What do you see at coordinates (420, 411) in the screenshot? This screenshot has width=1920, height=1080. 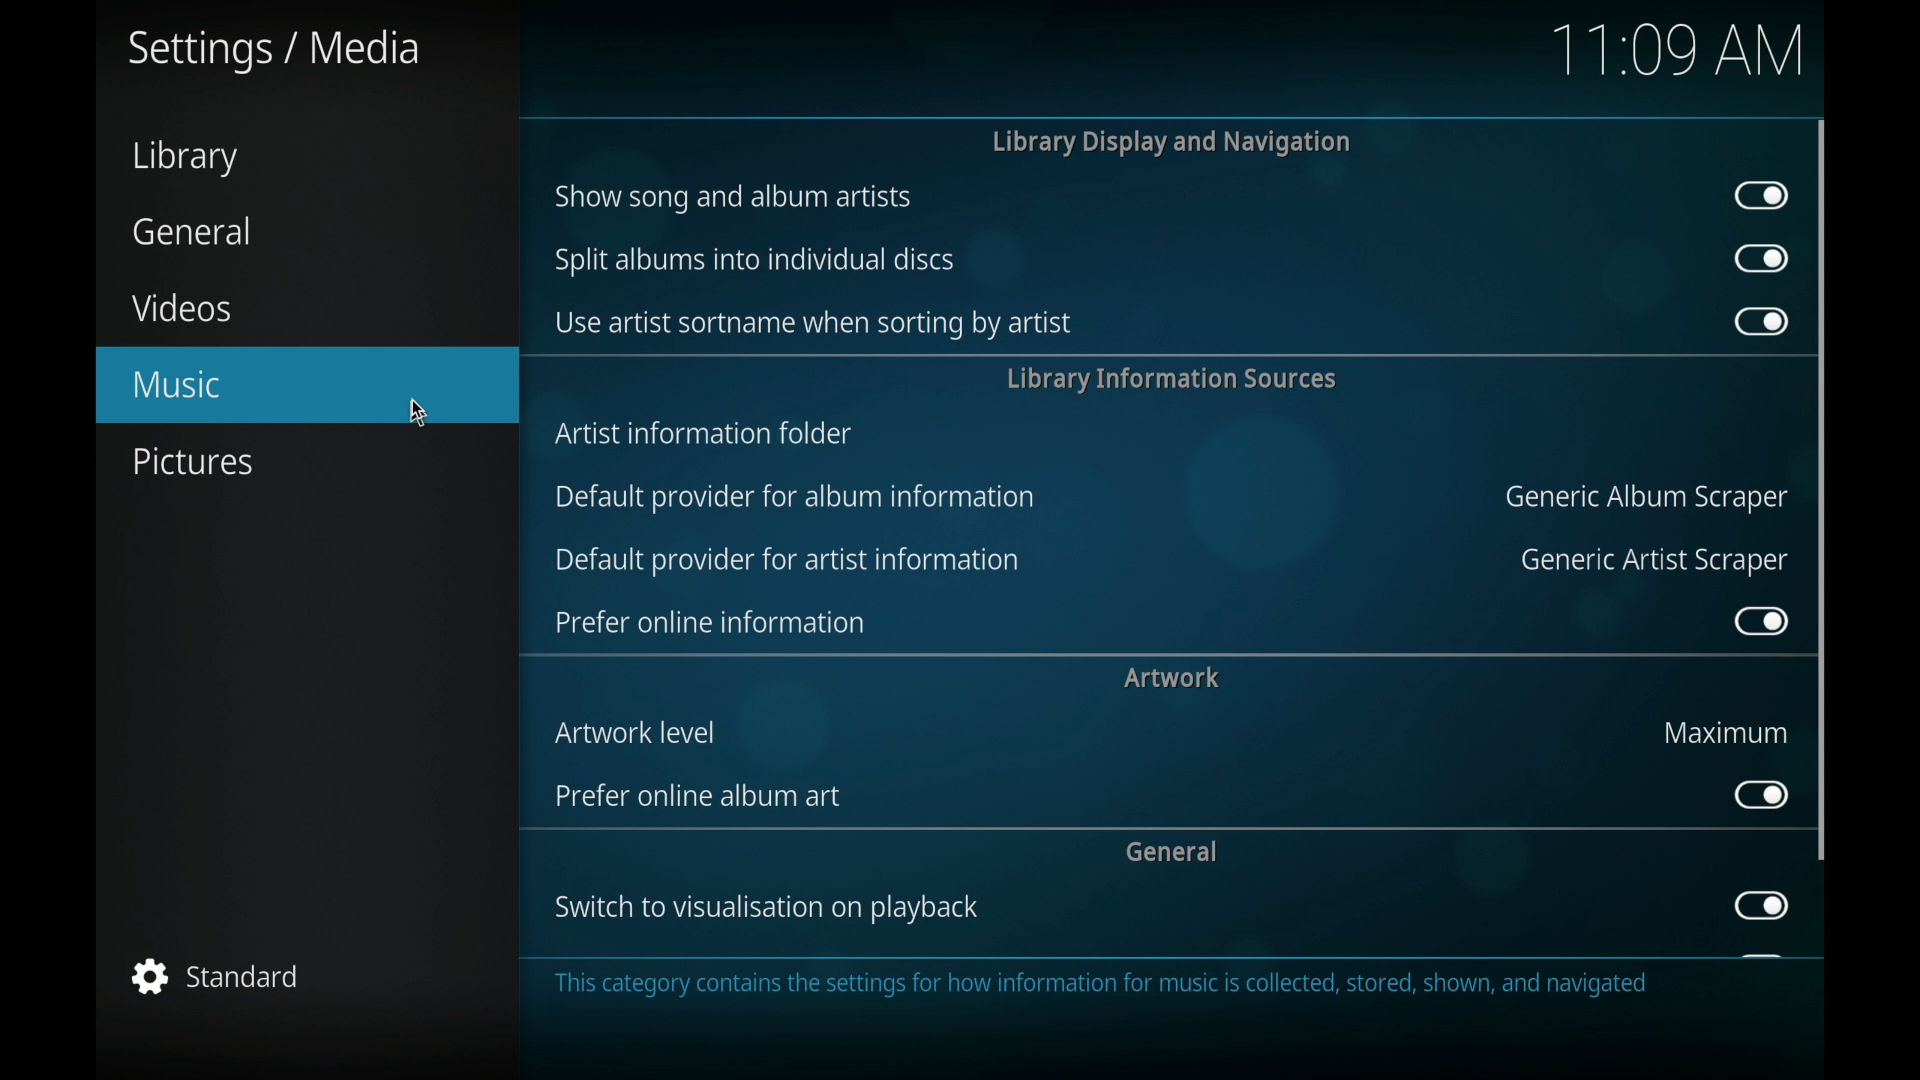 I see `cursor` at bounding box center [420, 411].